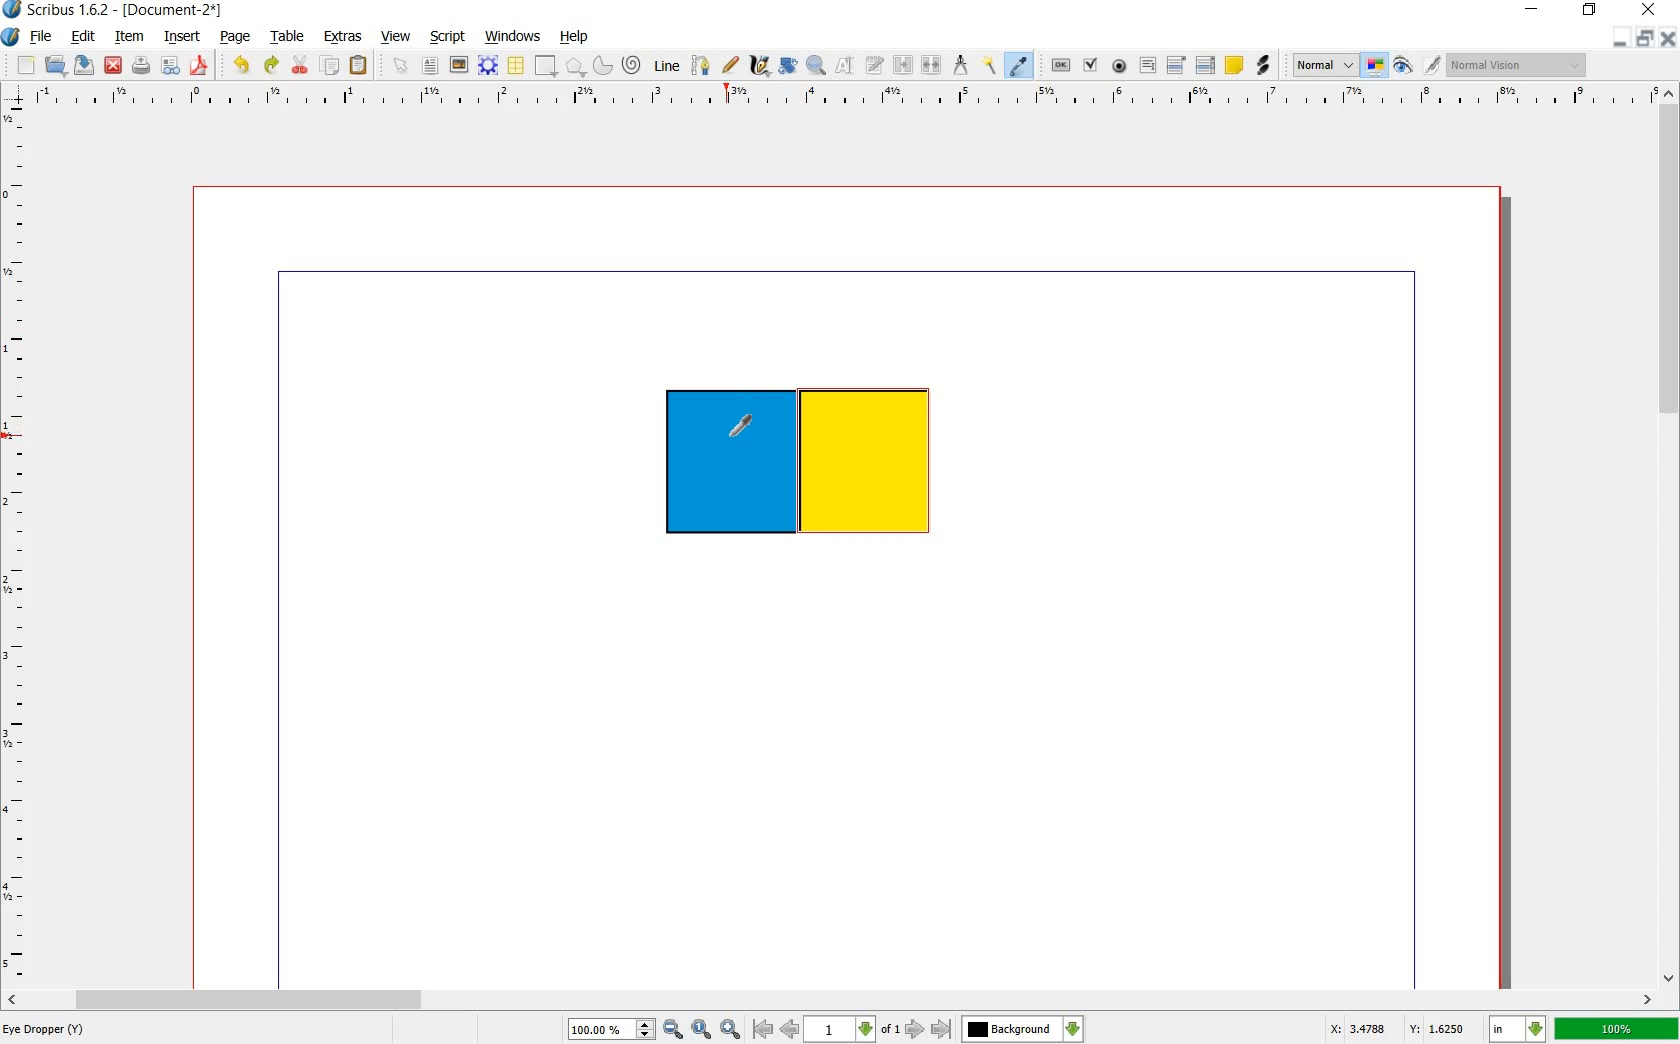 The height and width of the screenshot is (1044, 1680). Describe the element at coordinates (1618, 1029) in the screenshot. I see `100%` at that location.